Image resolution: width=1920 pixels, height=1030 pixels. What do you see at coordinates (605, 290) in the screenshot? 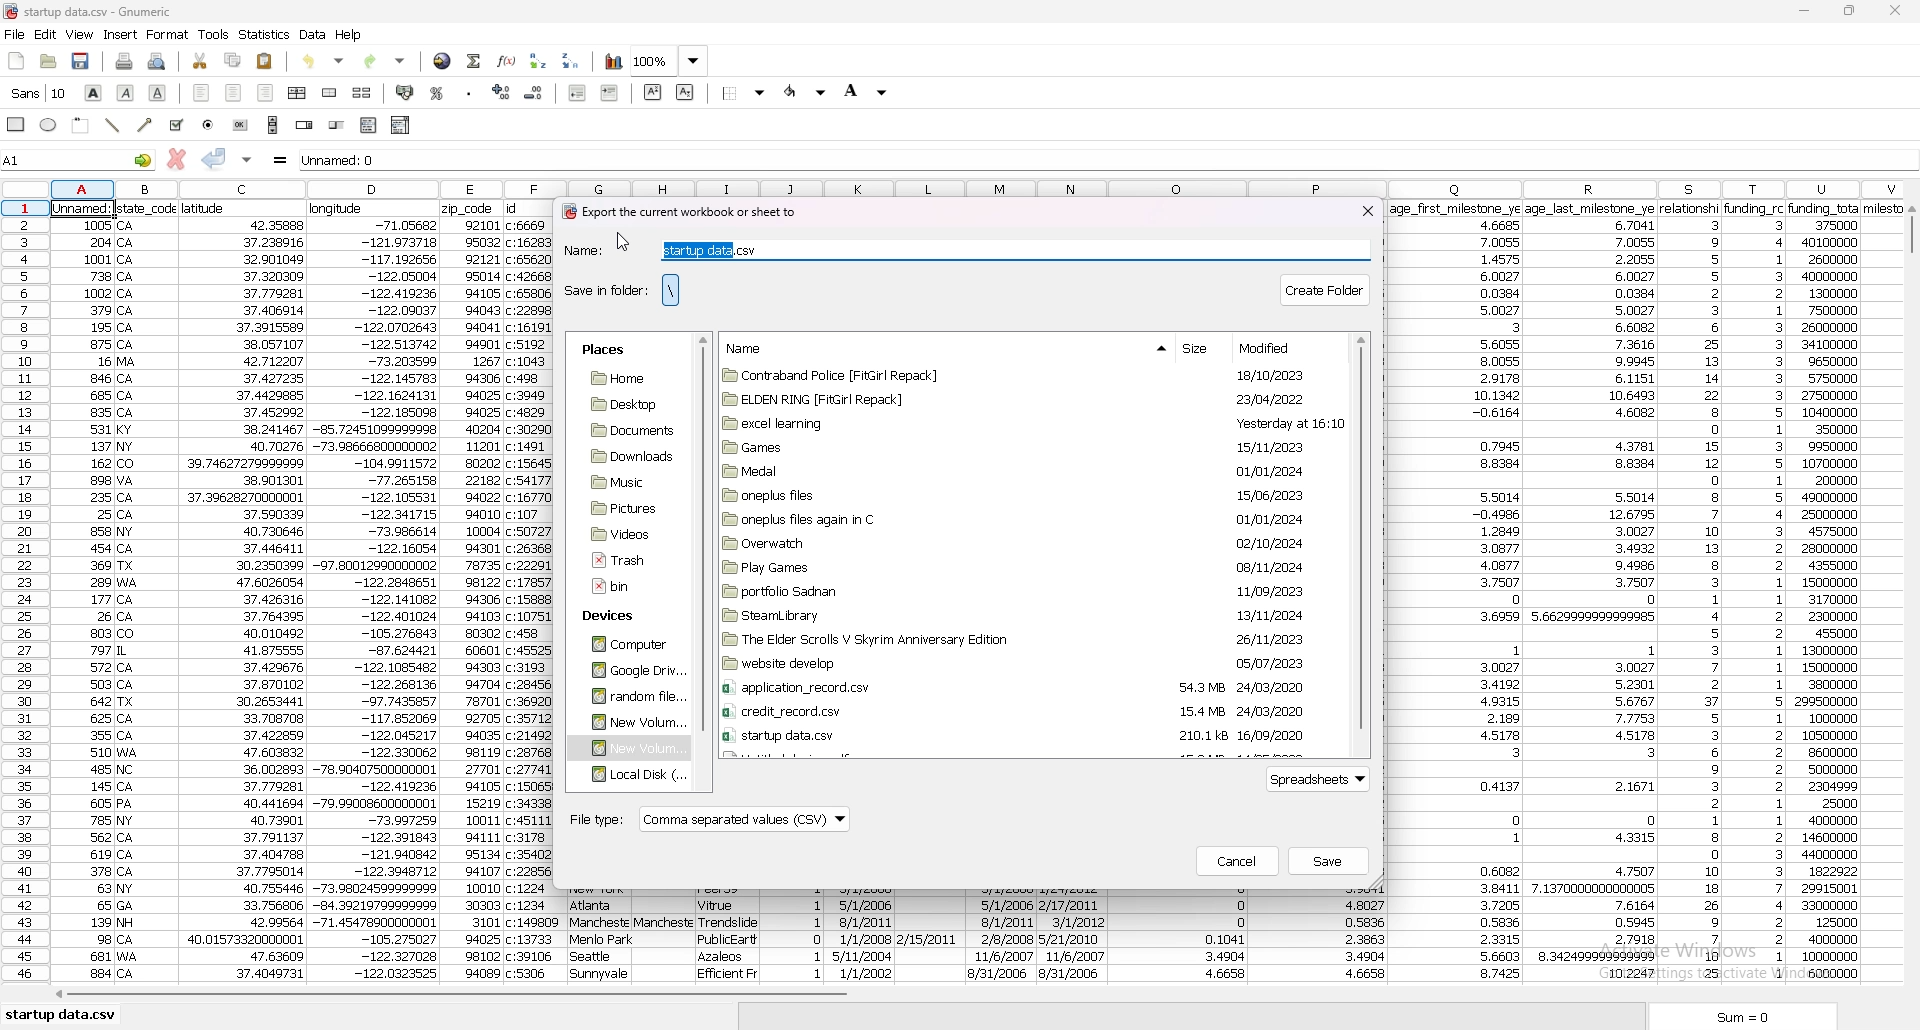
I see `save in folder` at bounding box center [605, 290].